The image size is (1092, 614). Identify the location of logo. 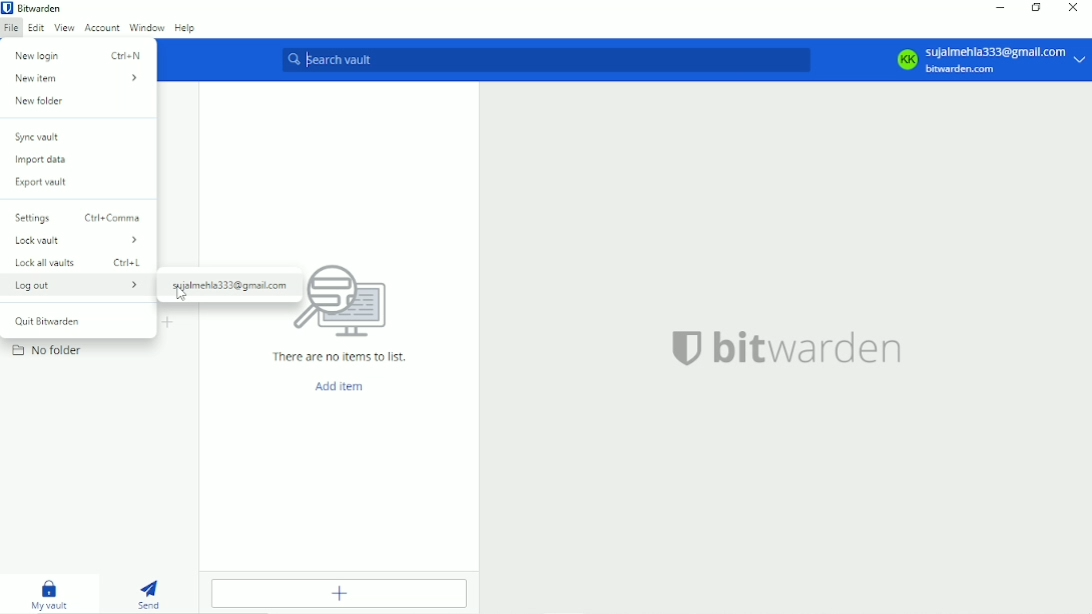
(686, 348).